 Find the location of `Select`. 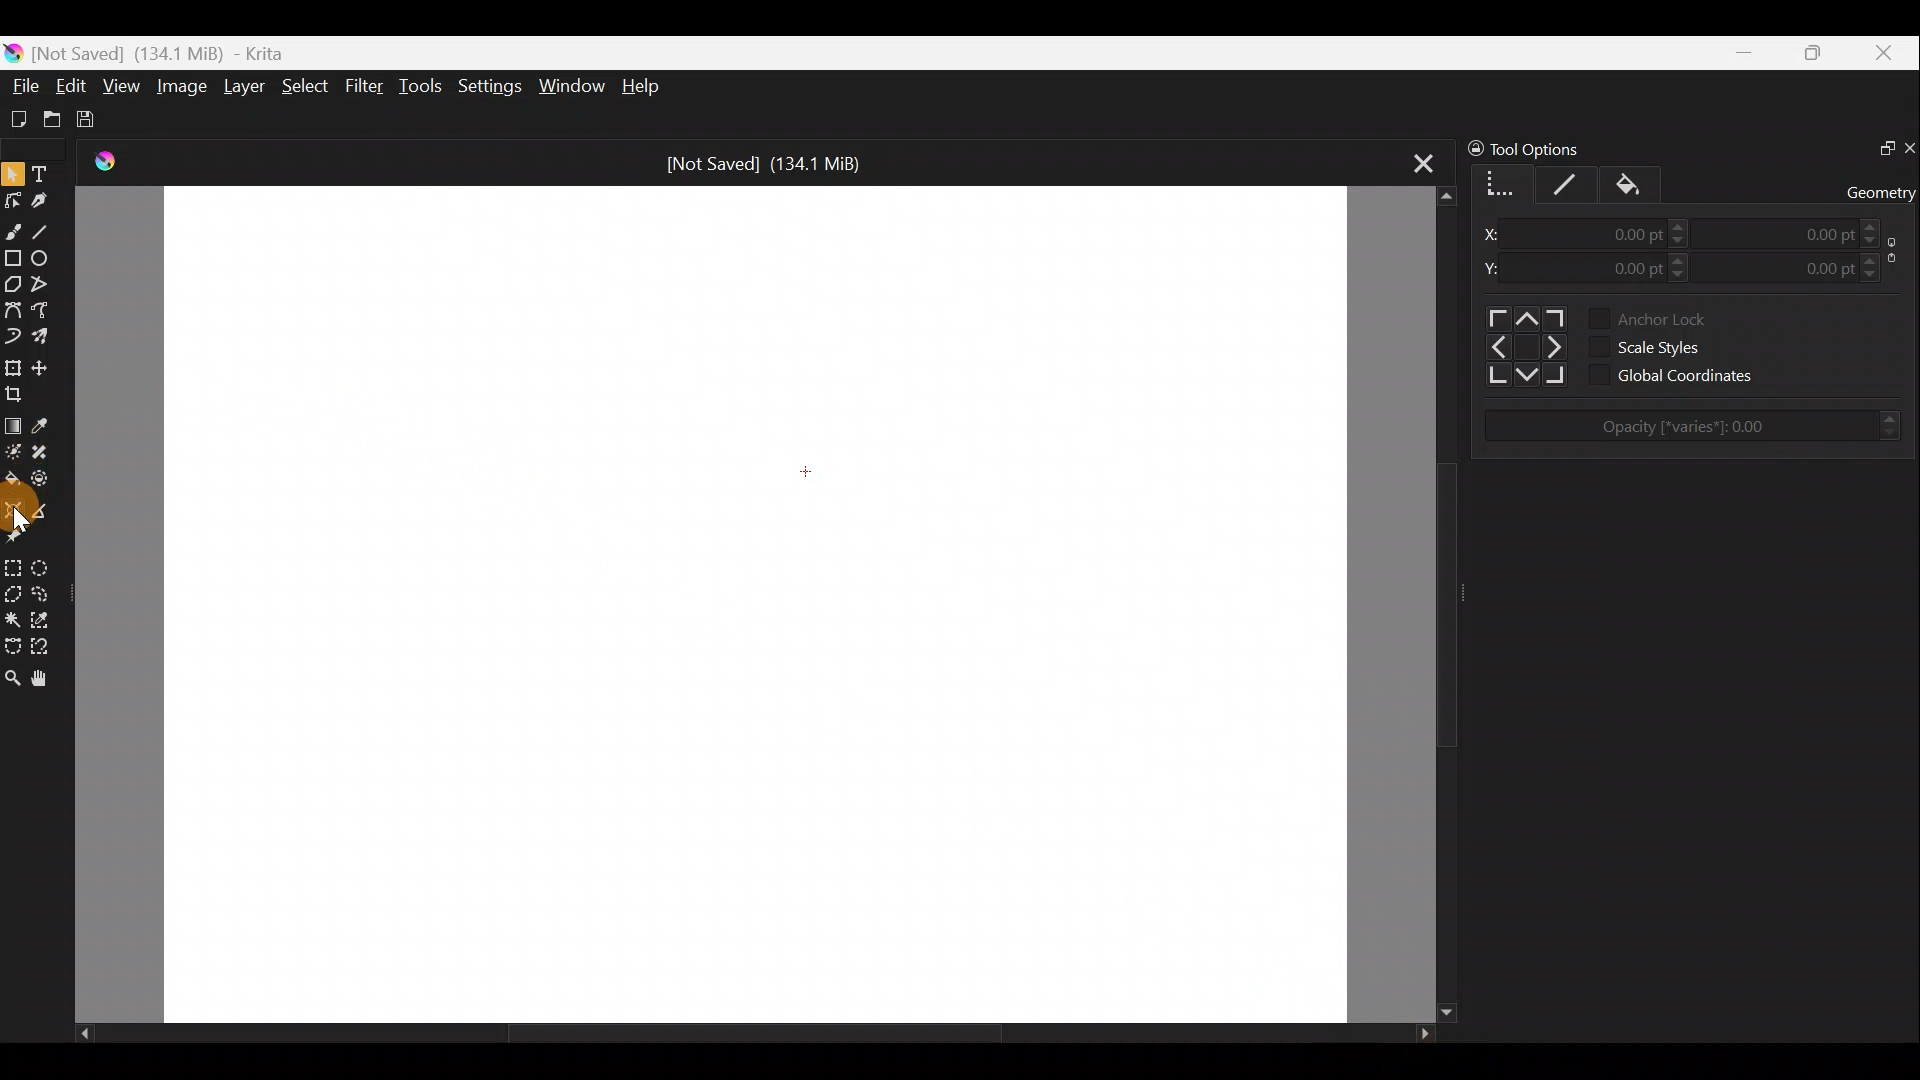

Select is located at coordinates (305, 91).